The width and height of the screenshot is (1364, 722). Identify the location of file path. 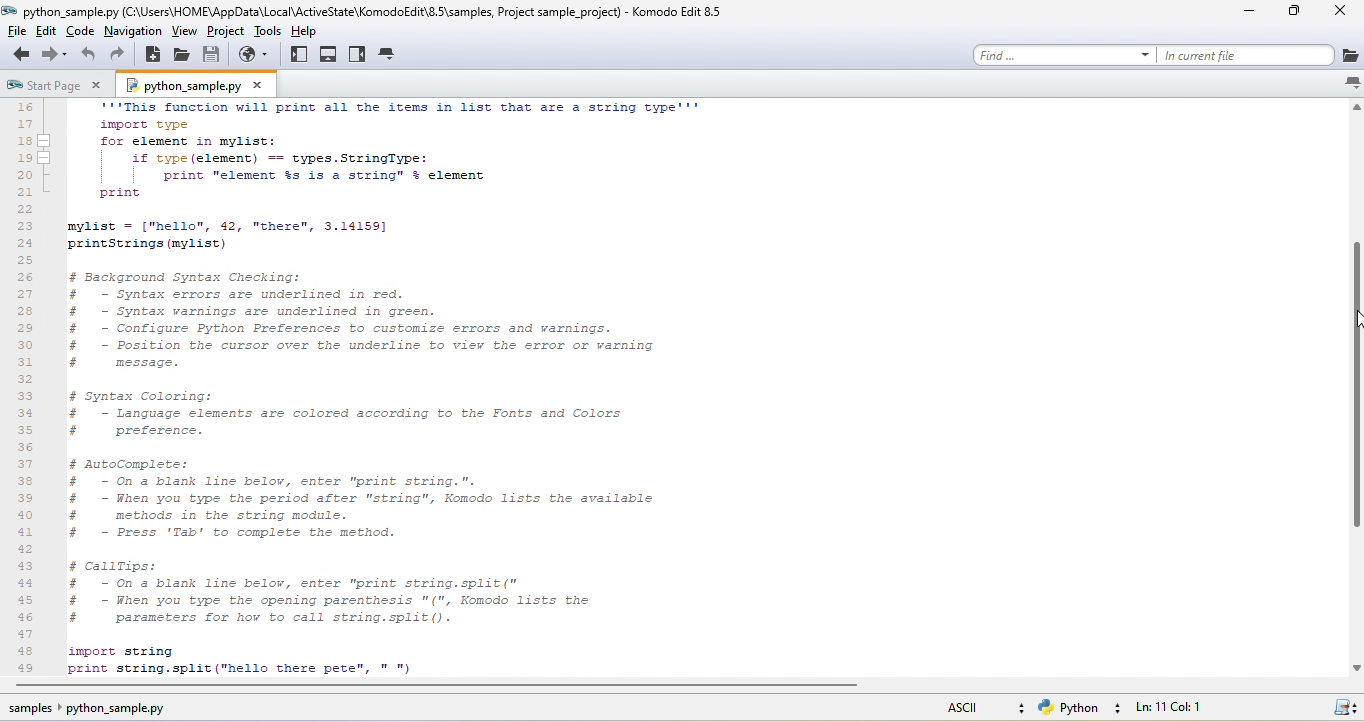
(372, 10).